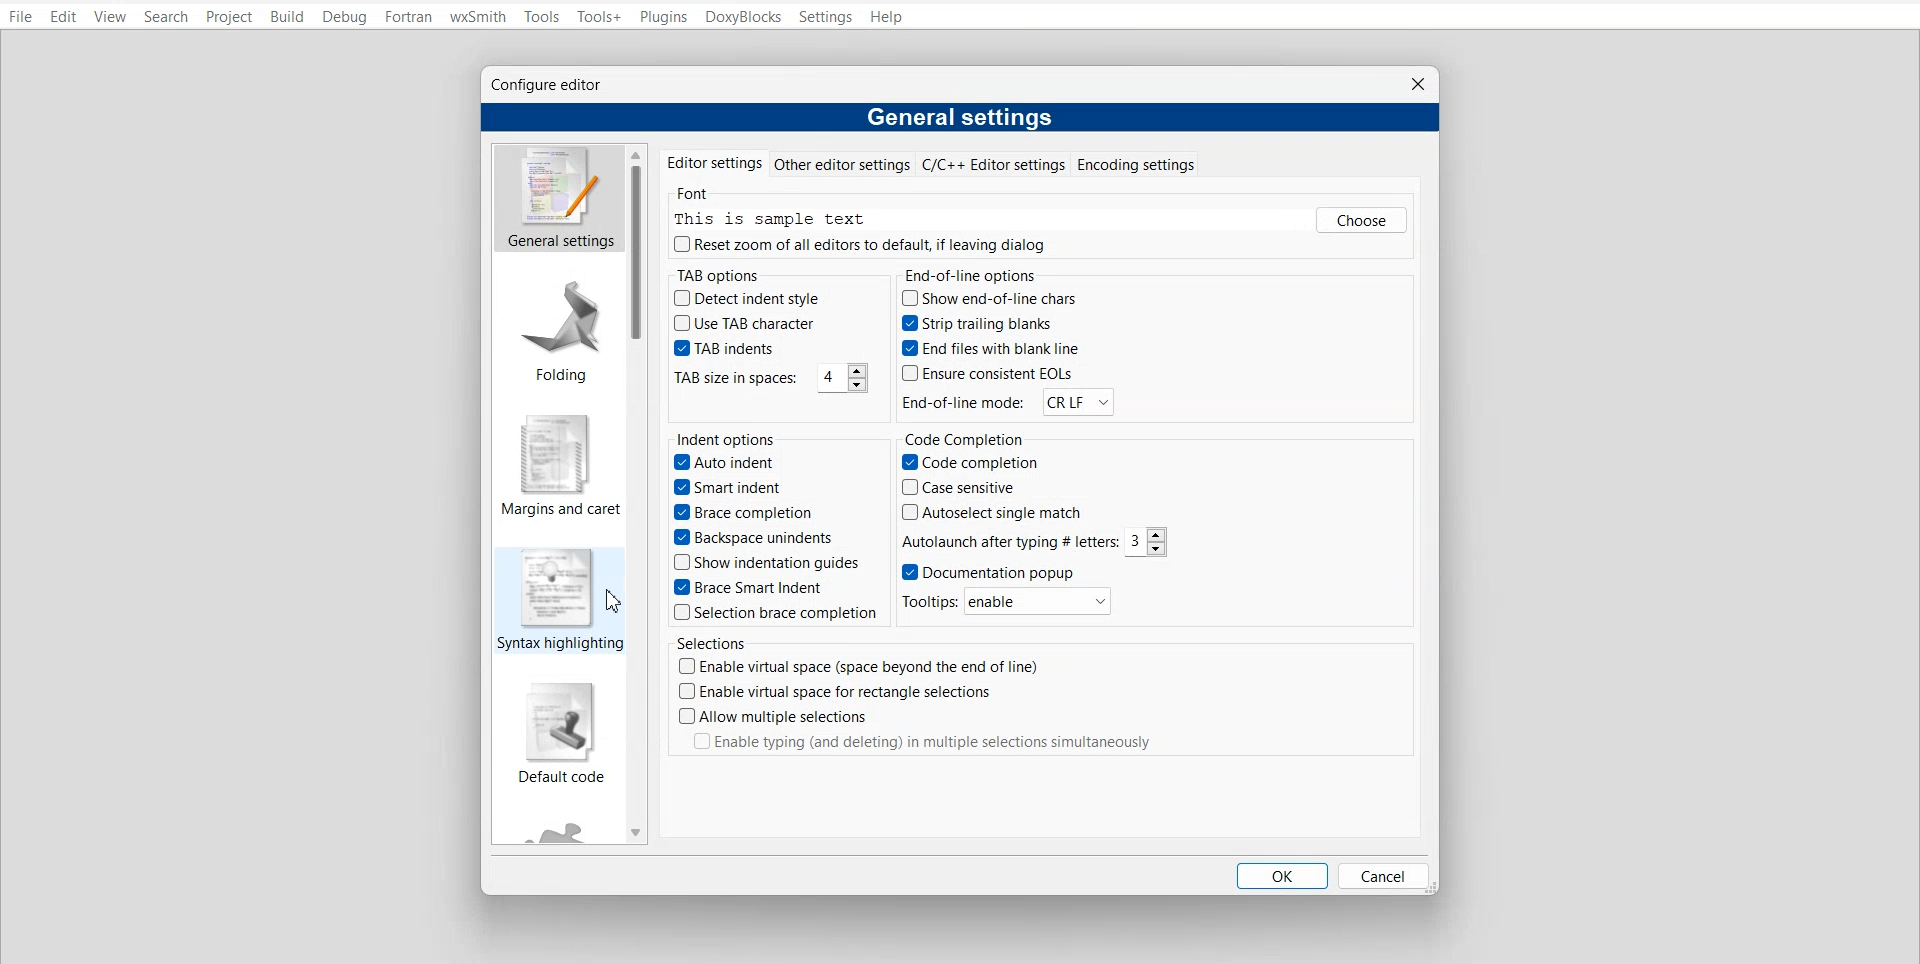 The height and width of the screenshot is (964, 1920). I want to click on Show indentation guides, so click(767, 561).